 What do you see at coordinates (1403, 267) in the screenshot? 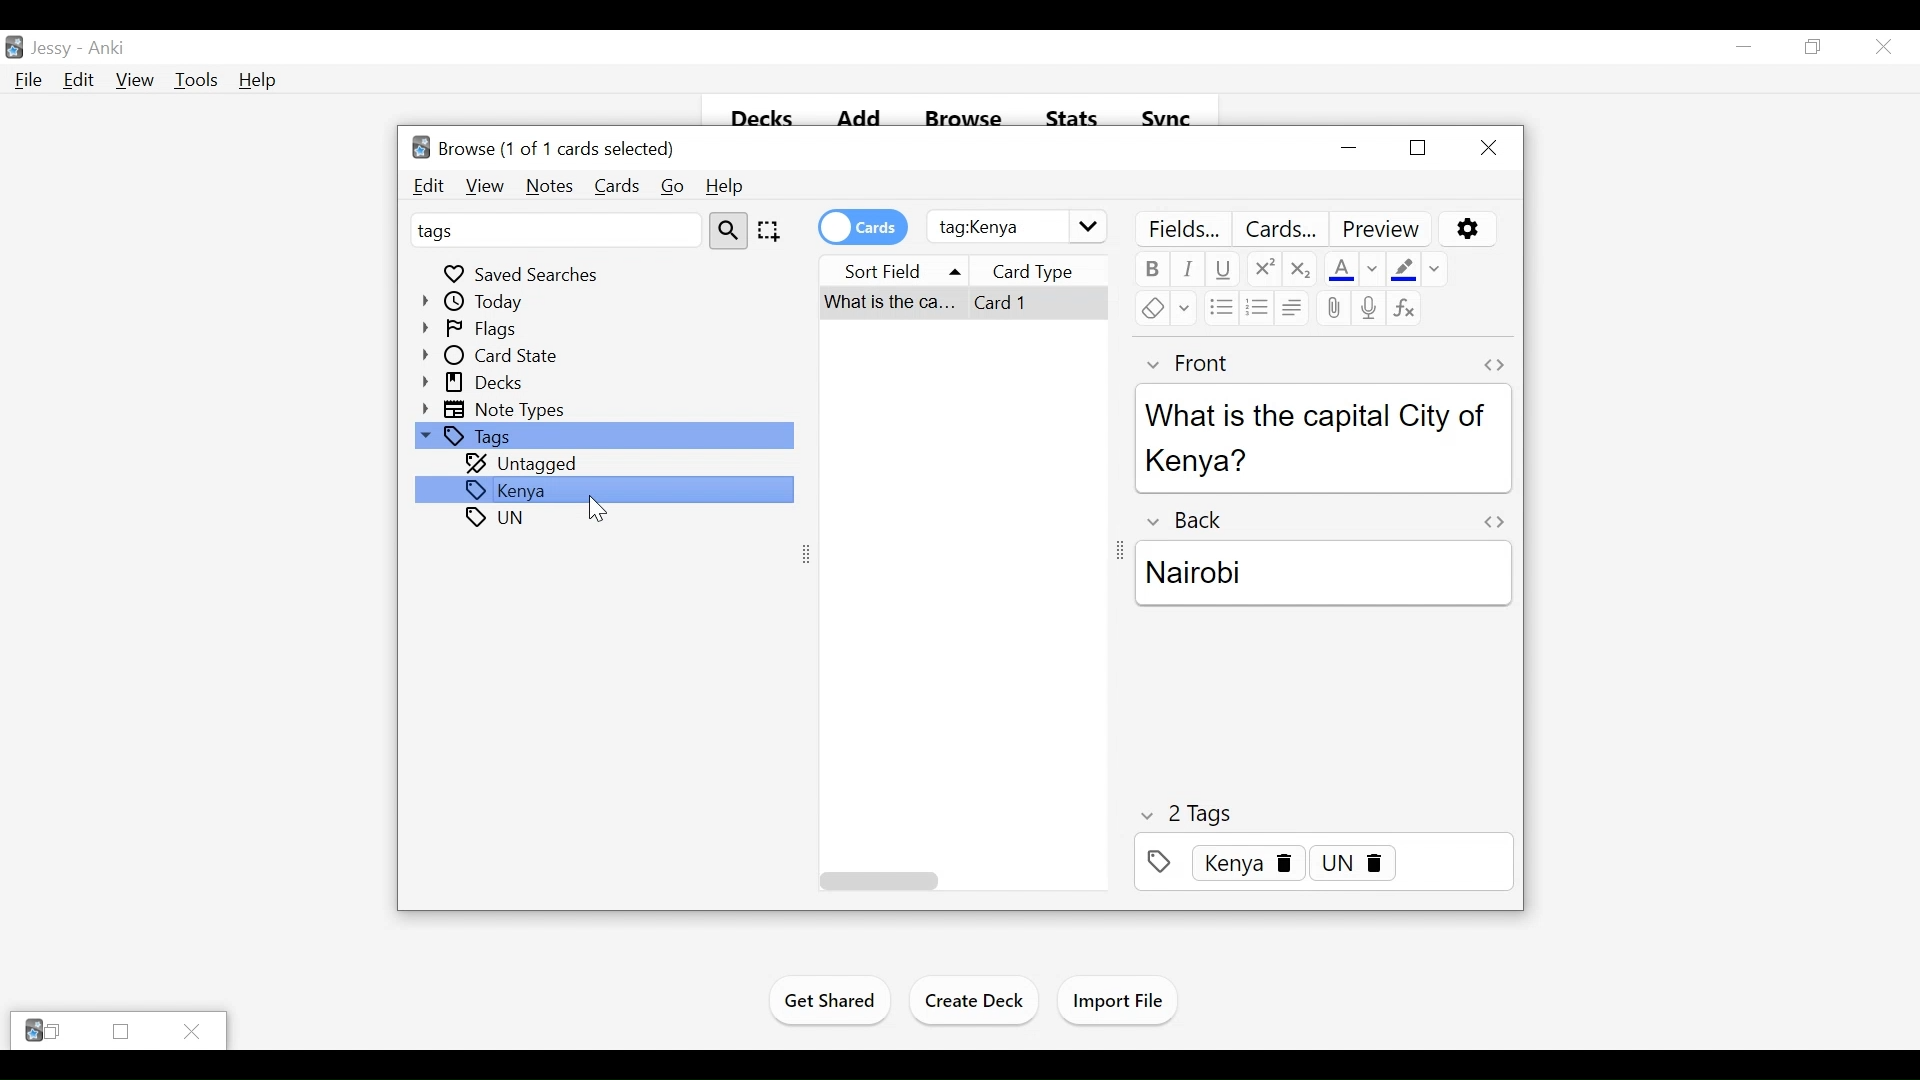
I see `Text Higlight Color` at bounding box center [1403, 267].